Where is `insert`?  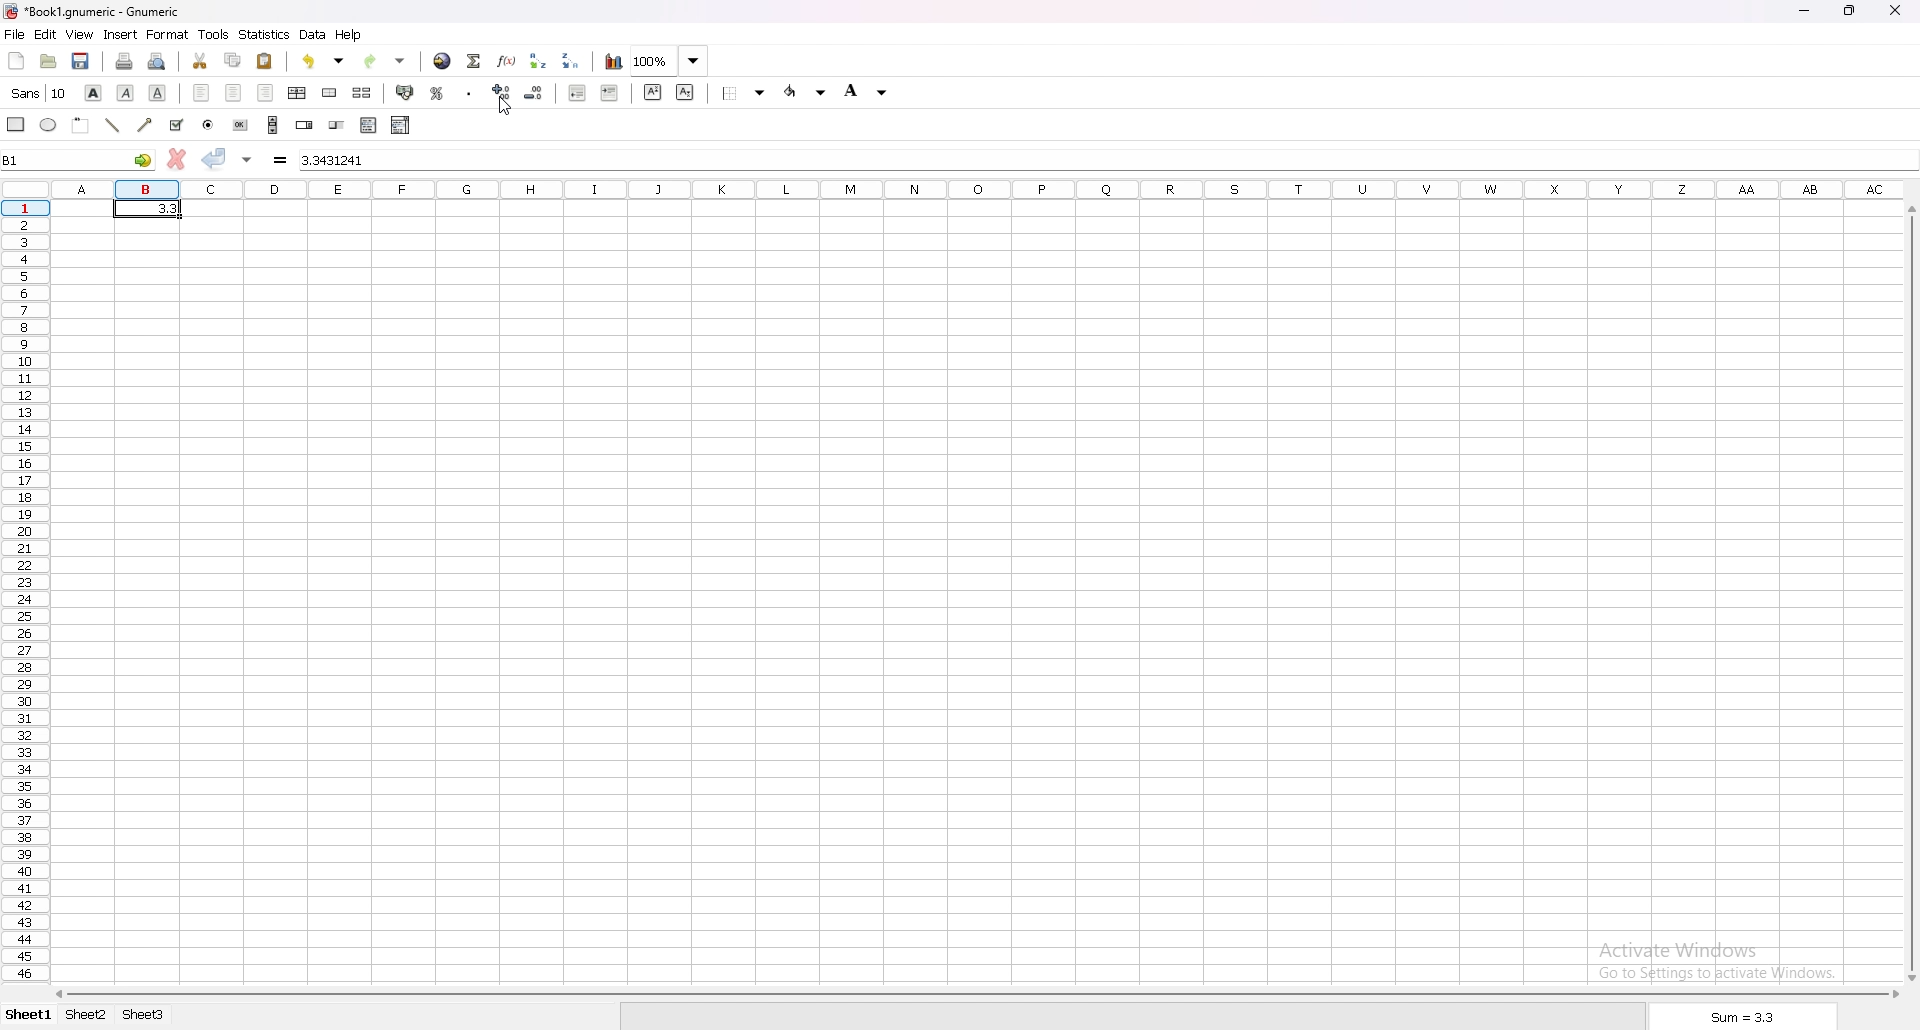
insert is located at coordinates (121, 35).